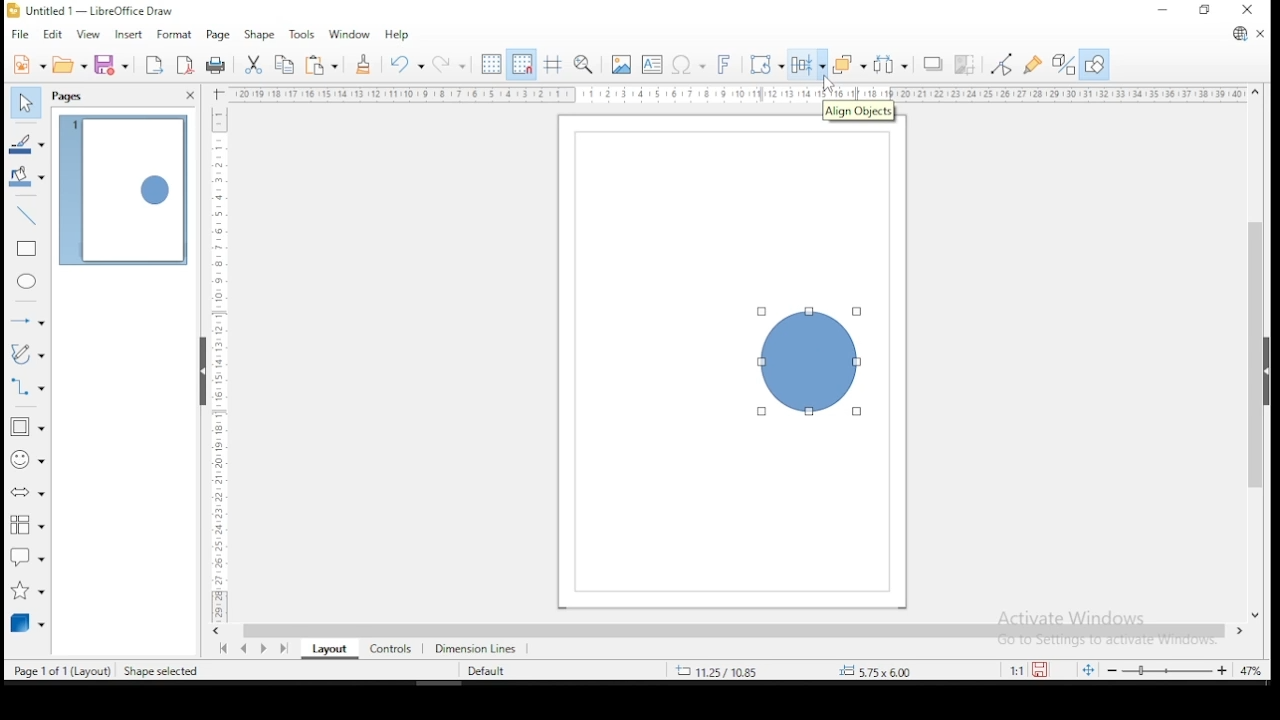  Describe the element at coordinates (1165, 9) in the screenshot. I see `minimize` at that location.